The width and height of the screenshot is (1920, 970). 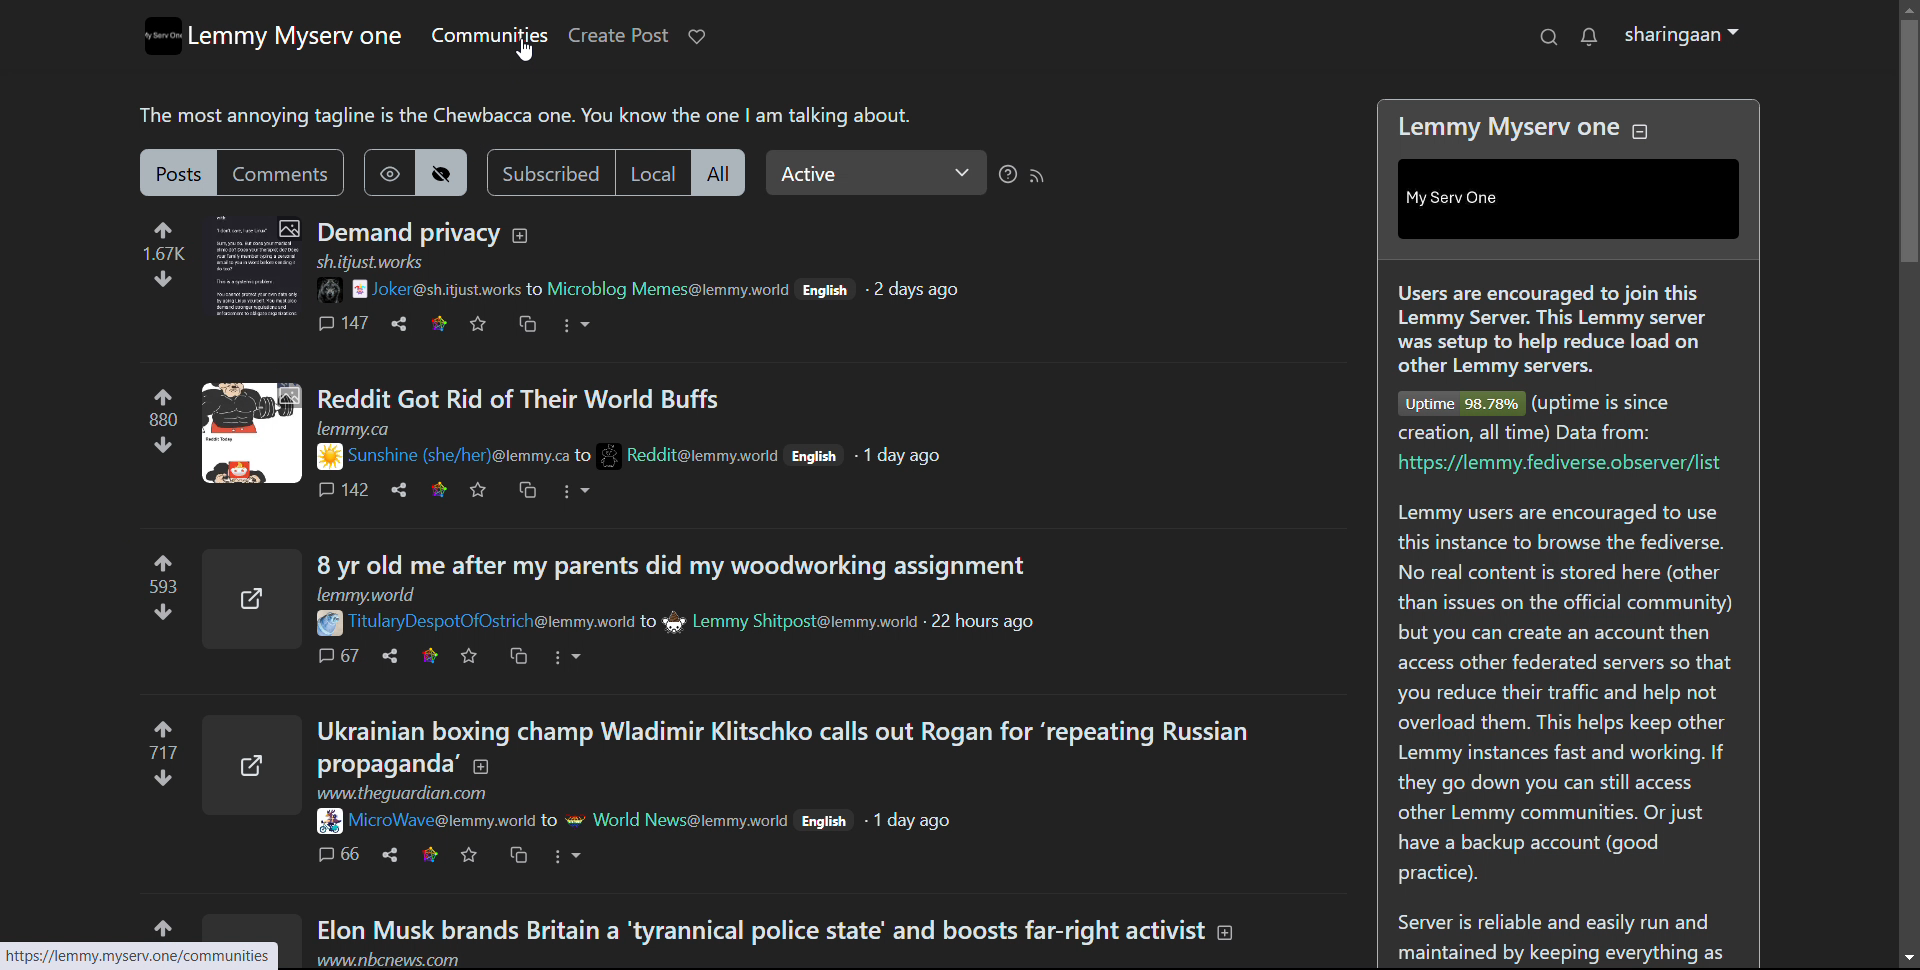 I want to click on 1 day ago, so click(x=906, y=457).